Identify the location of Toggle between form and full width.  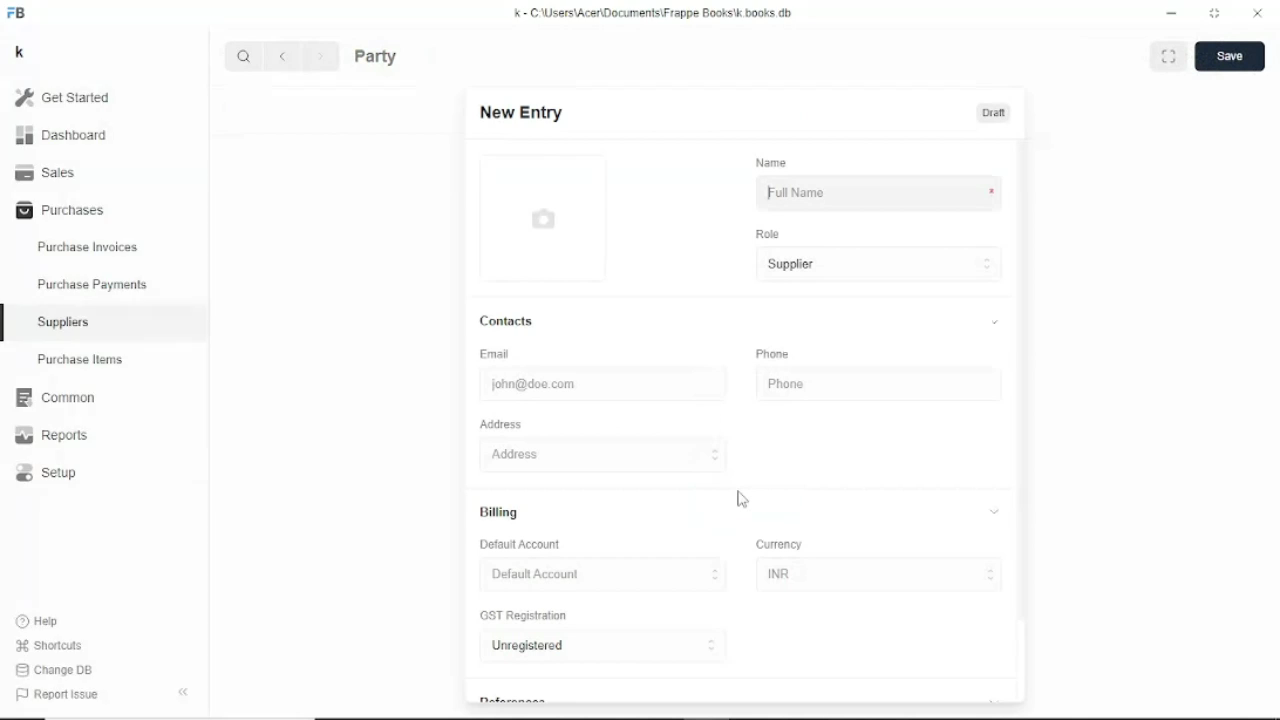
(1171, 55).